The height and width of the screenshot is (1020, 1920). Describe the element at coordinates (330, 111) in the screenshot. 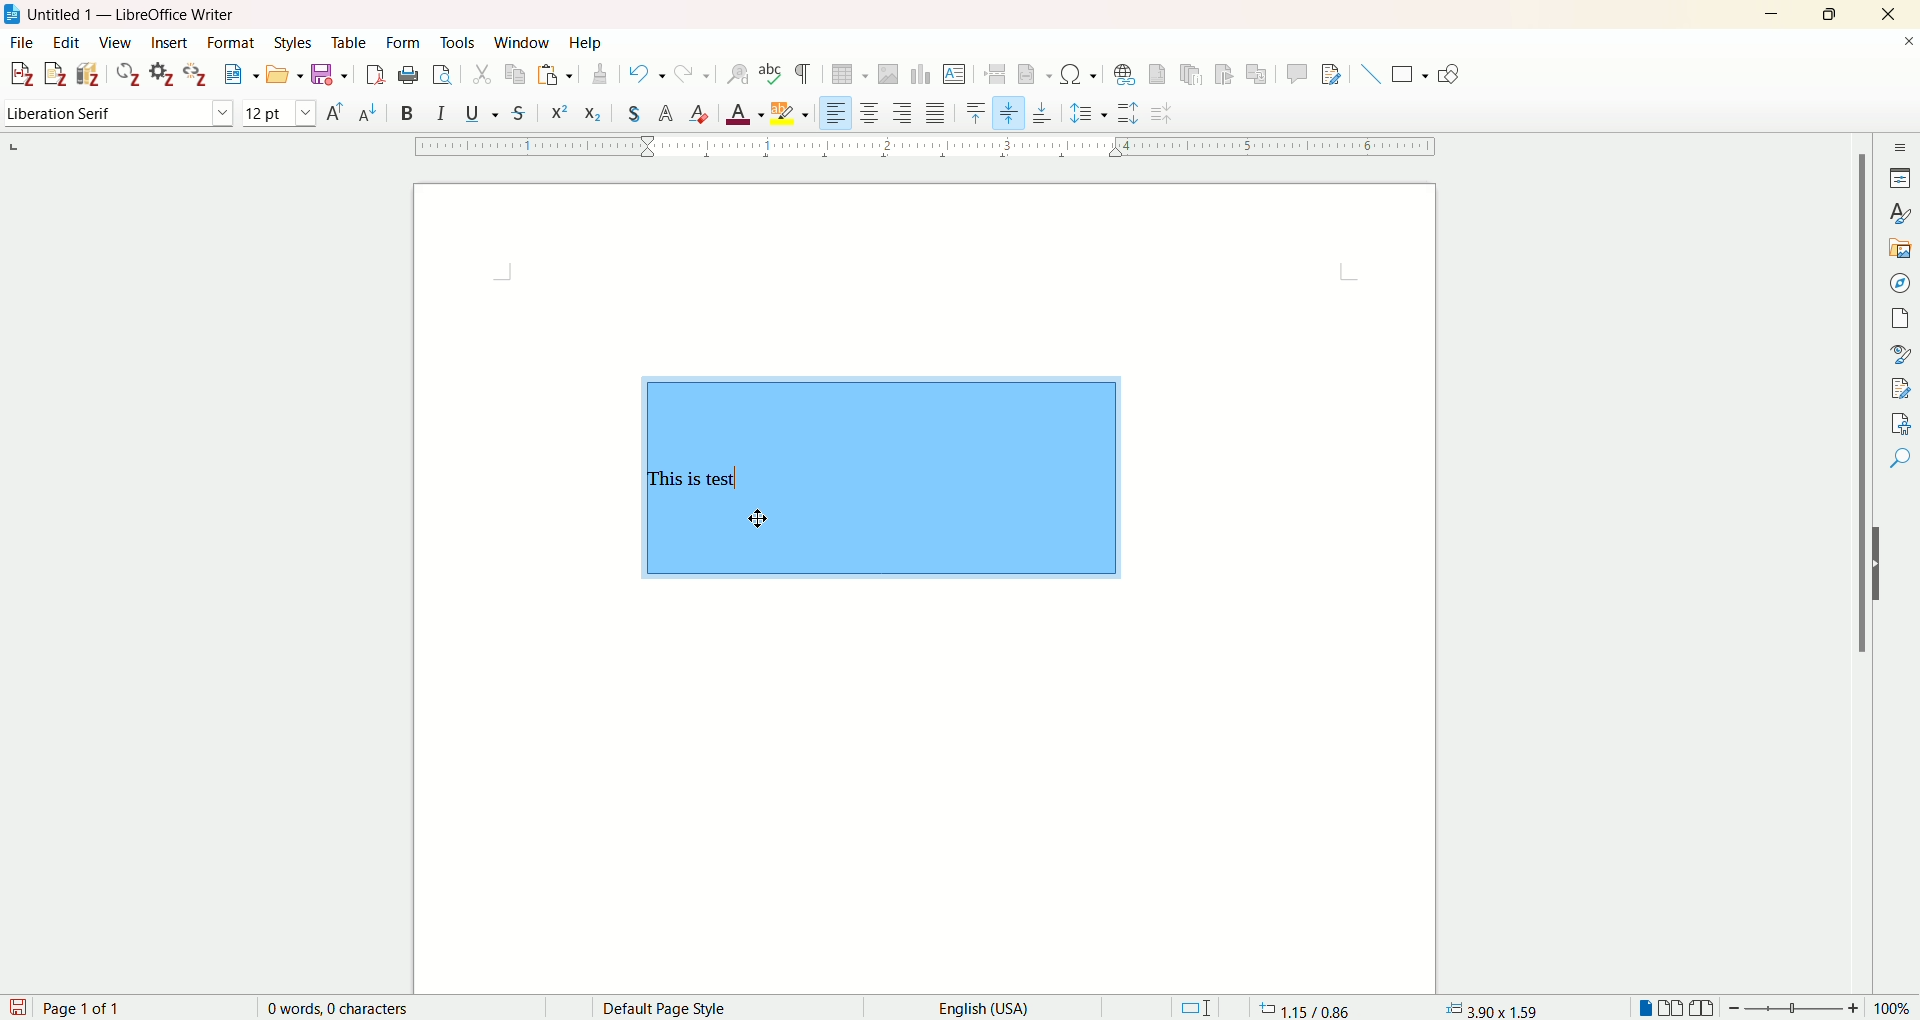

I see `bring to front` at that location.